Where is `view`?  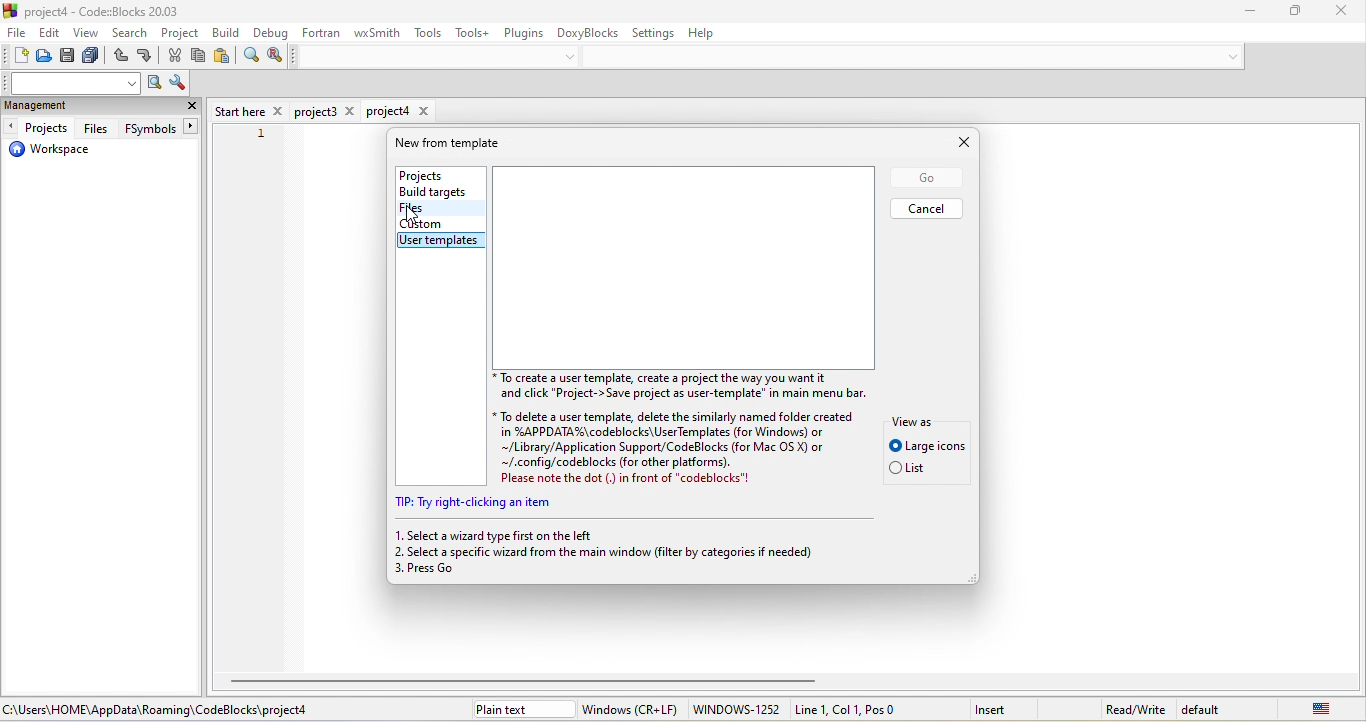
view is located at coordinates (88, 35).